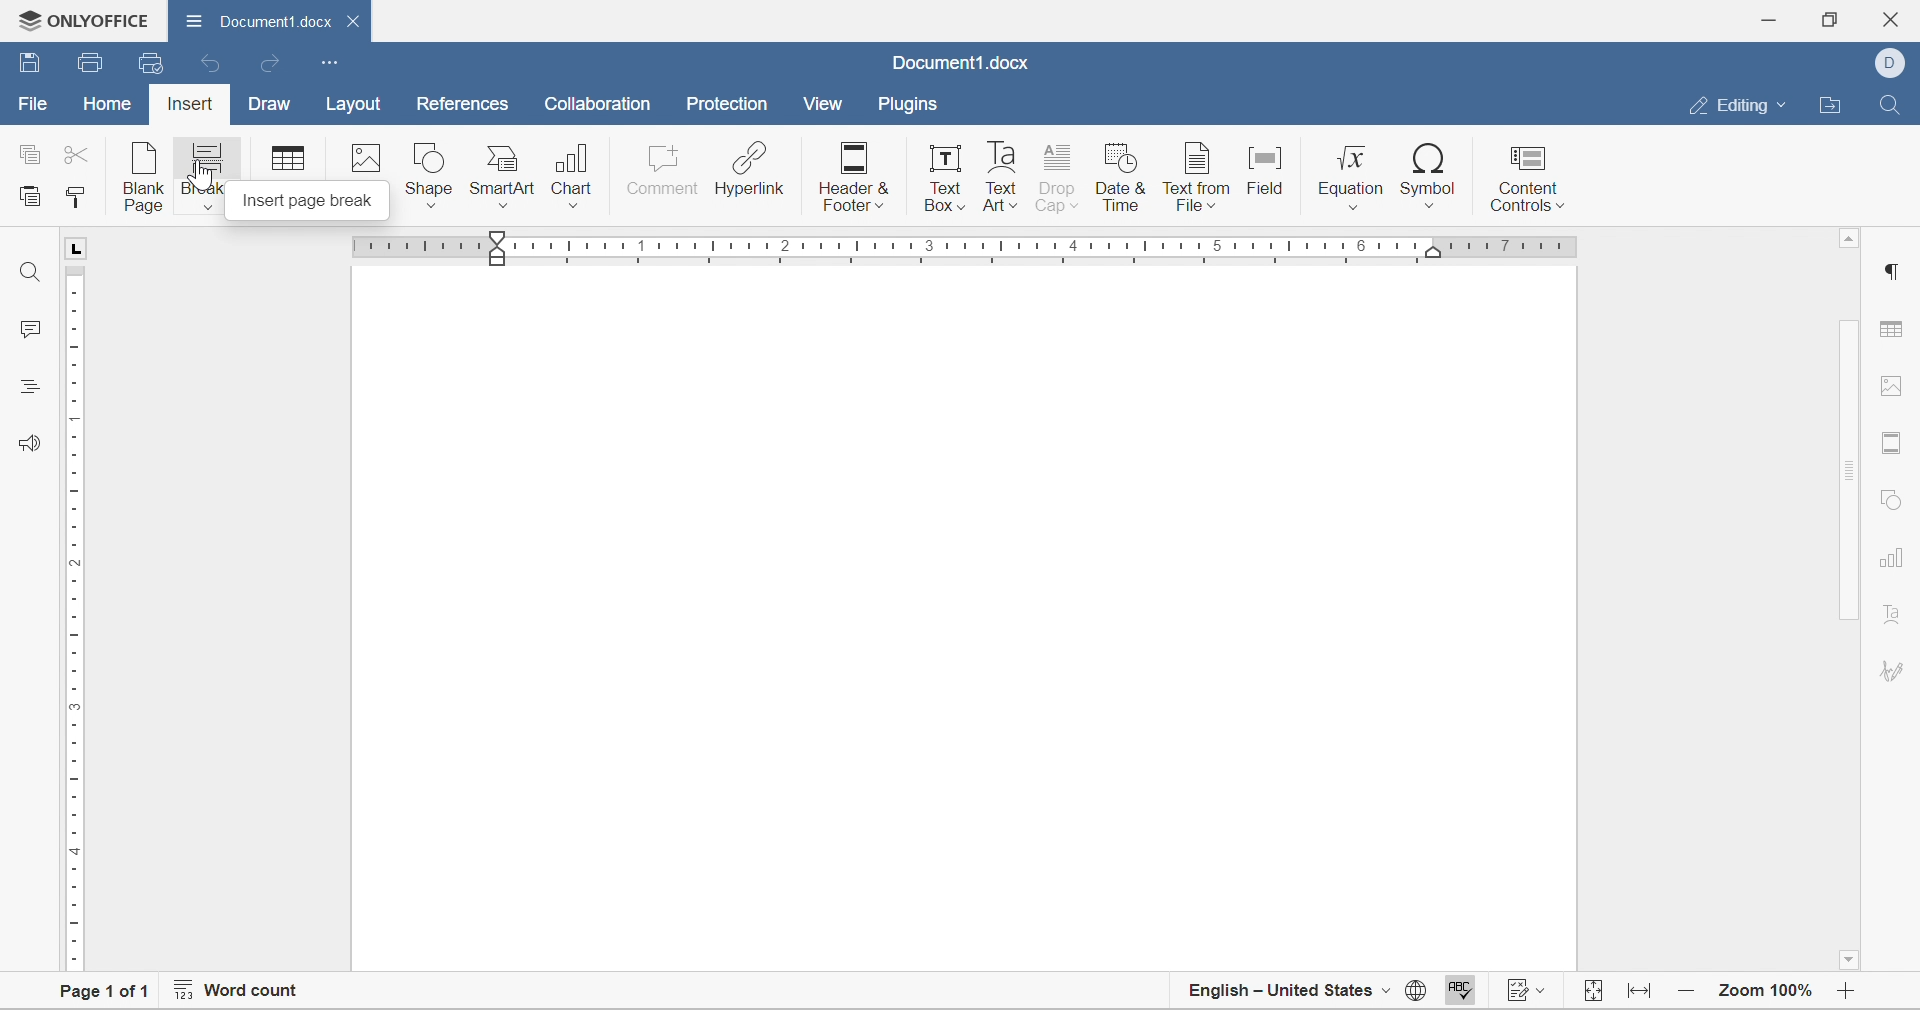  I want to click on Hyperlink, so click(749, 172).